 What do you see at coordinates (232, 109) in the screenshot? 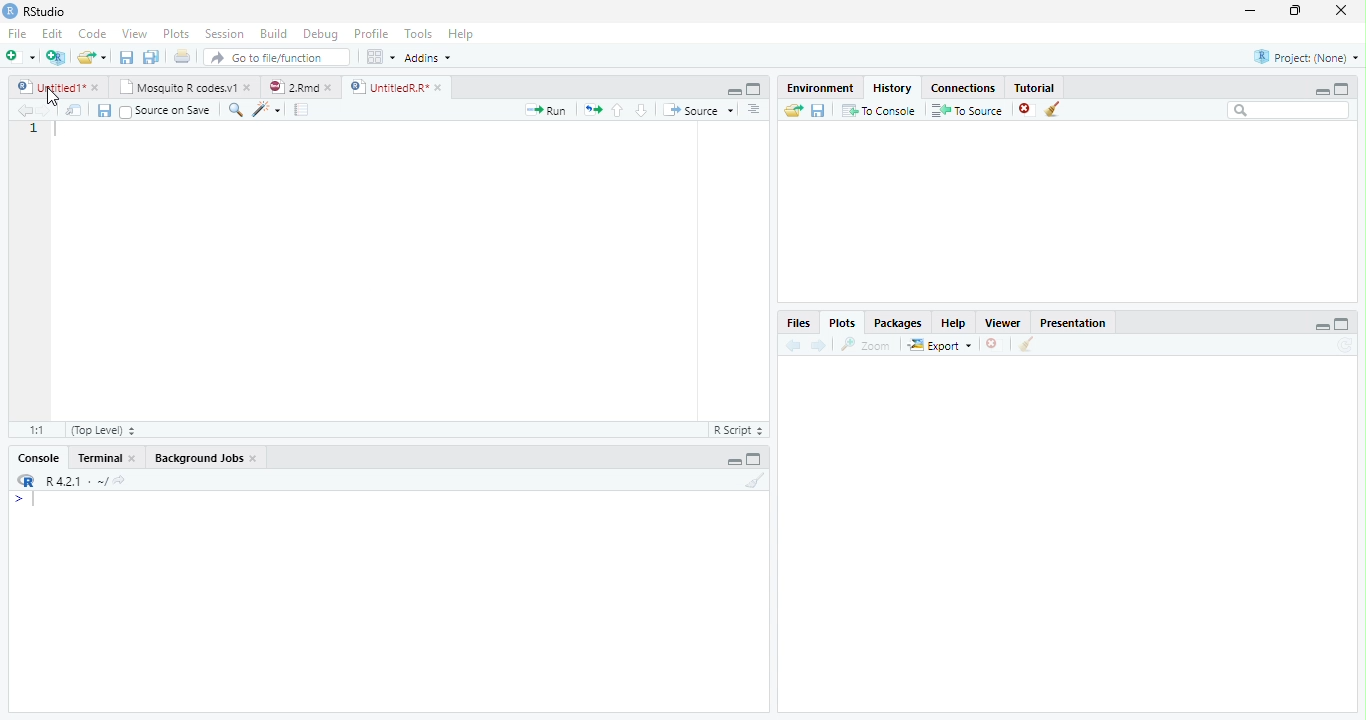
I see `search` at bounding box center [232, 109].